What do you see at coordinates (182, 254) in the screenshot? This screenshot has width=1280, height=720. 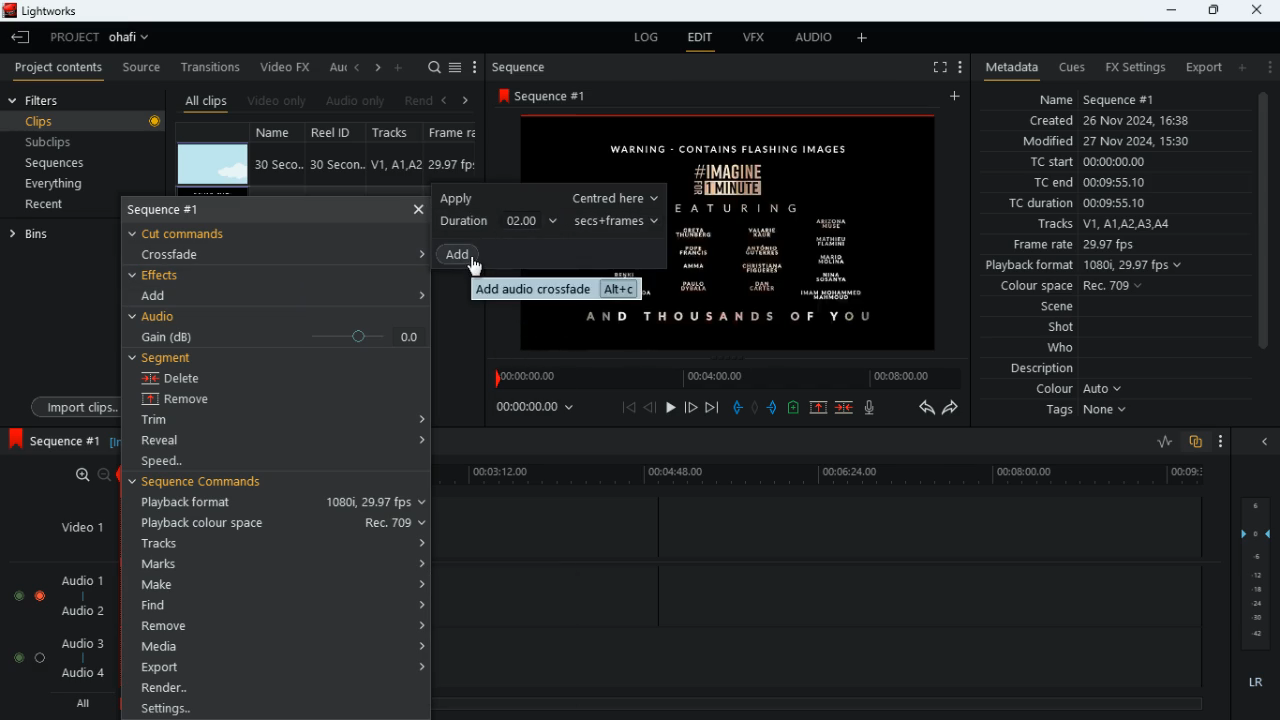 I see `crossfade` at bounding box center [182, 254].